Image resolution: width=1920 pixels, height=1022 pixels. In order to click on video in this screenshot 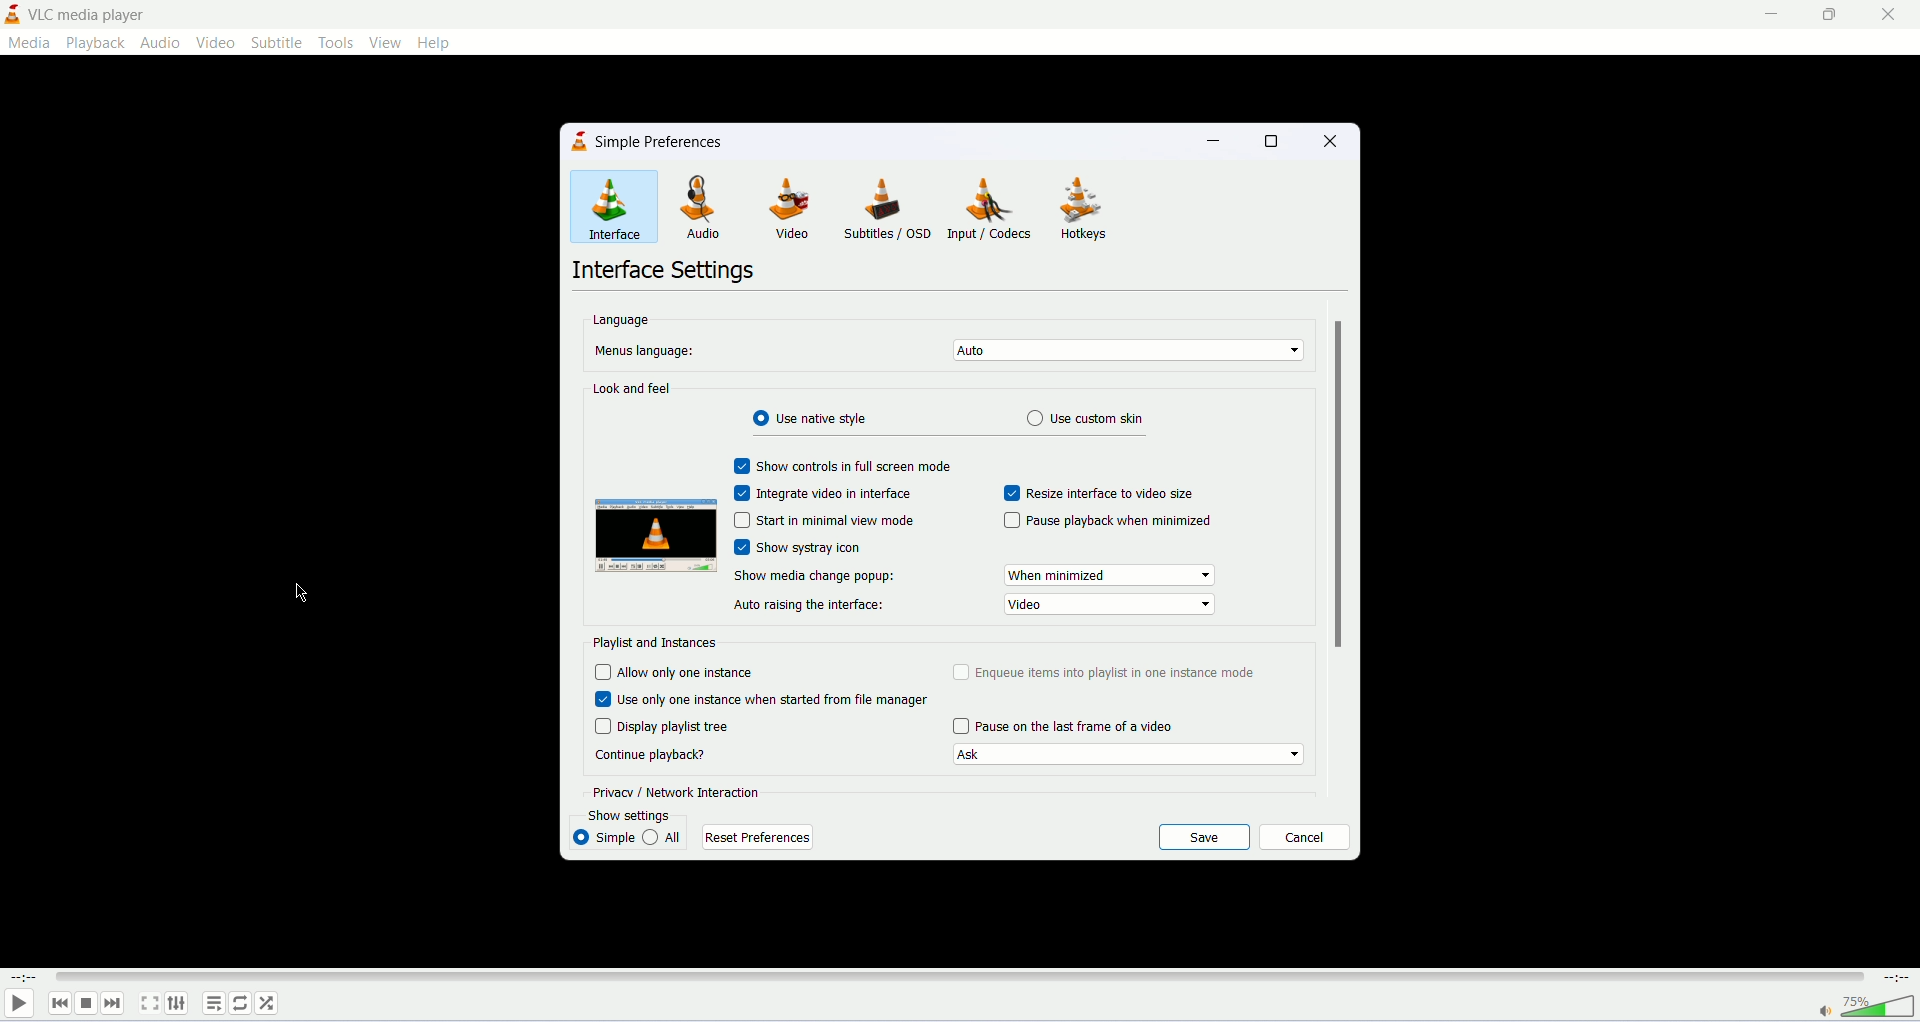, I will do `click(215, 43)`.